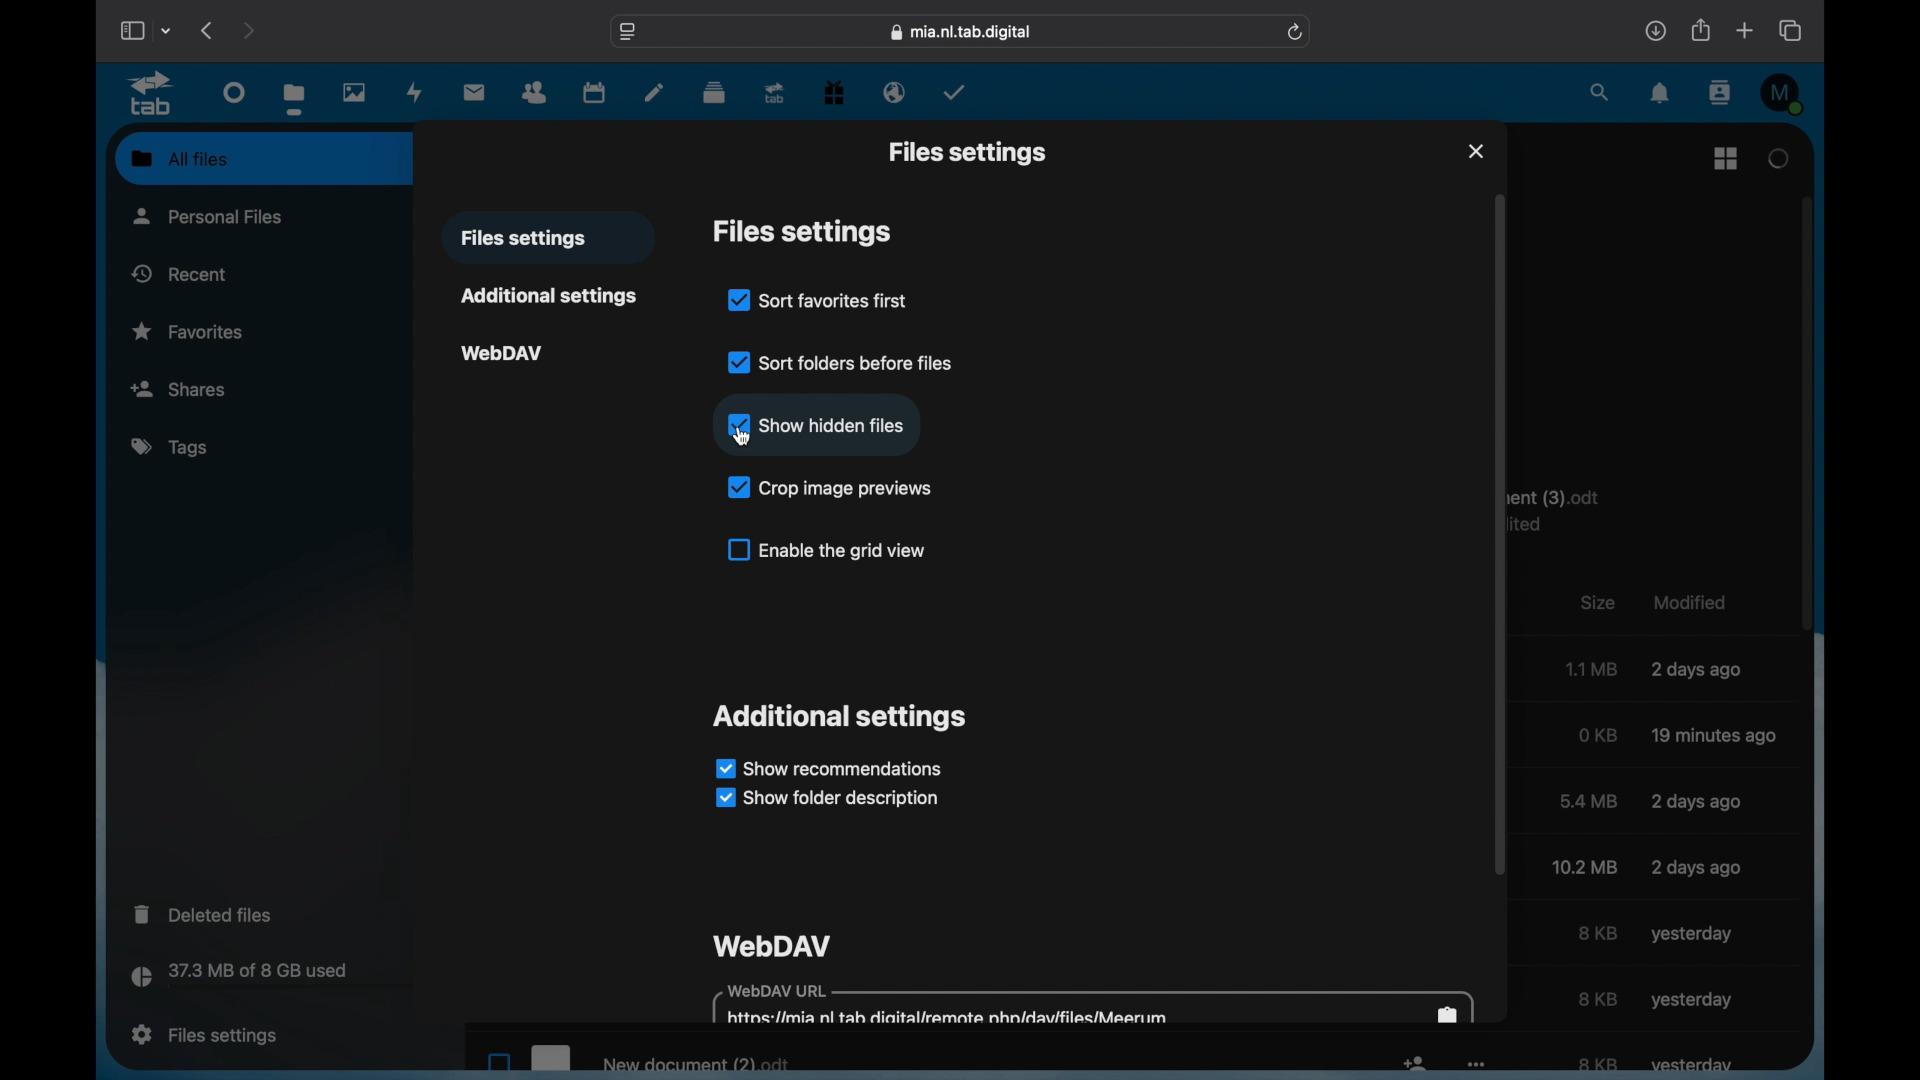 The width and height of the screenshot is (1920, 1080). I want to click on text, so click(1576, 511).